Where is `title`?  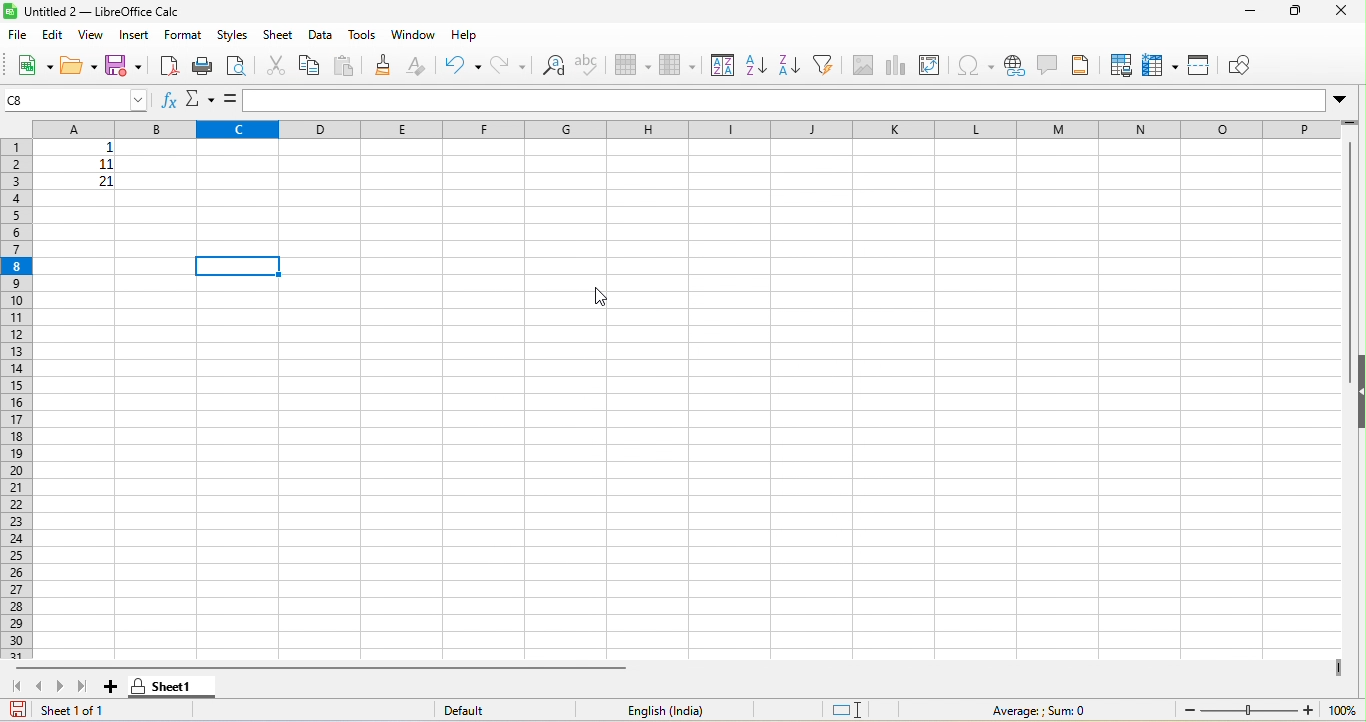
title is located at coordinates (95, 12).